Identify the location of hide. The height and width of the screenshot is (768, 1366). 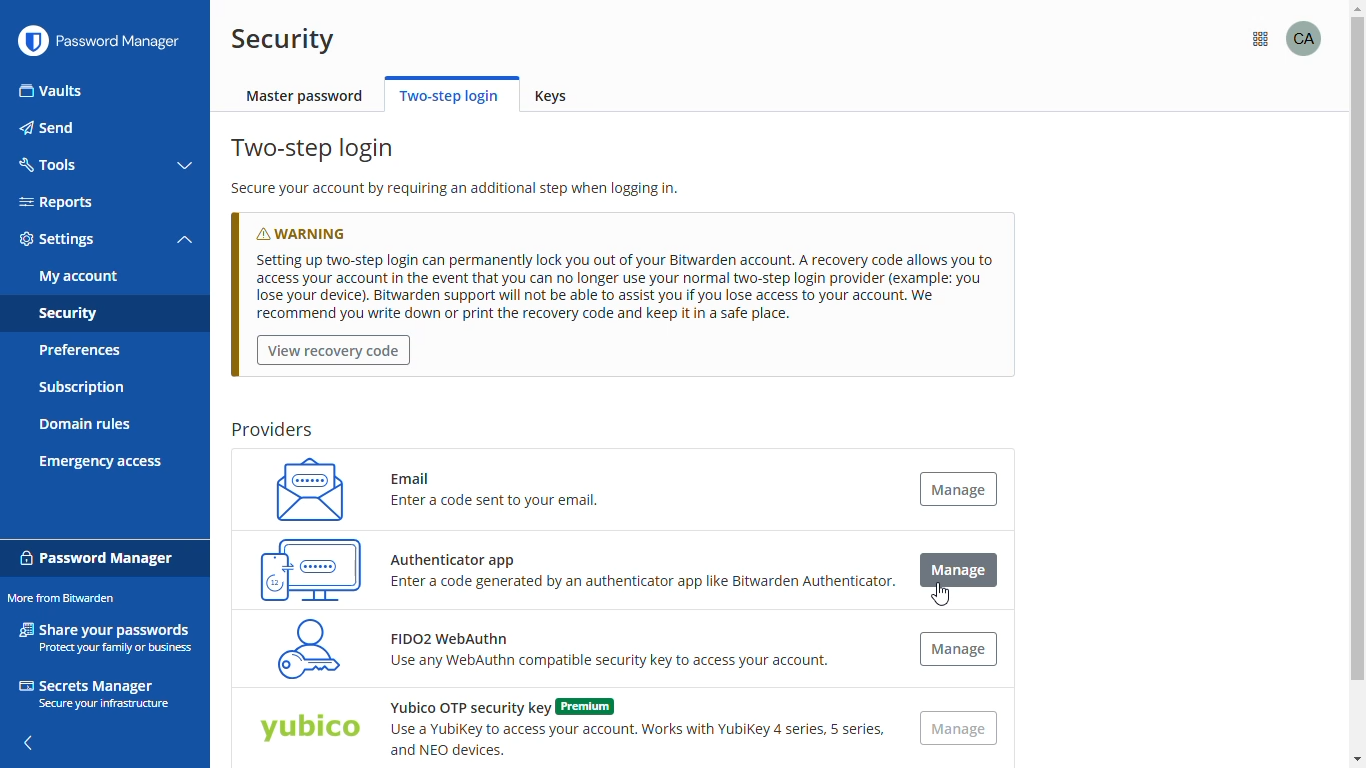
(26, 737).